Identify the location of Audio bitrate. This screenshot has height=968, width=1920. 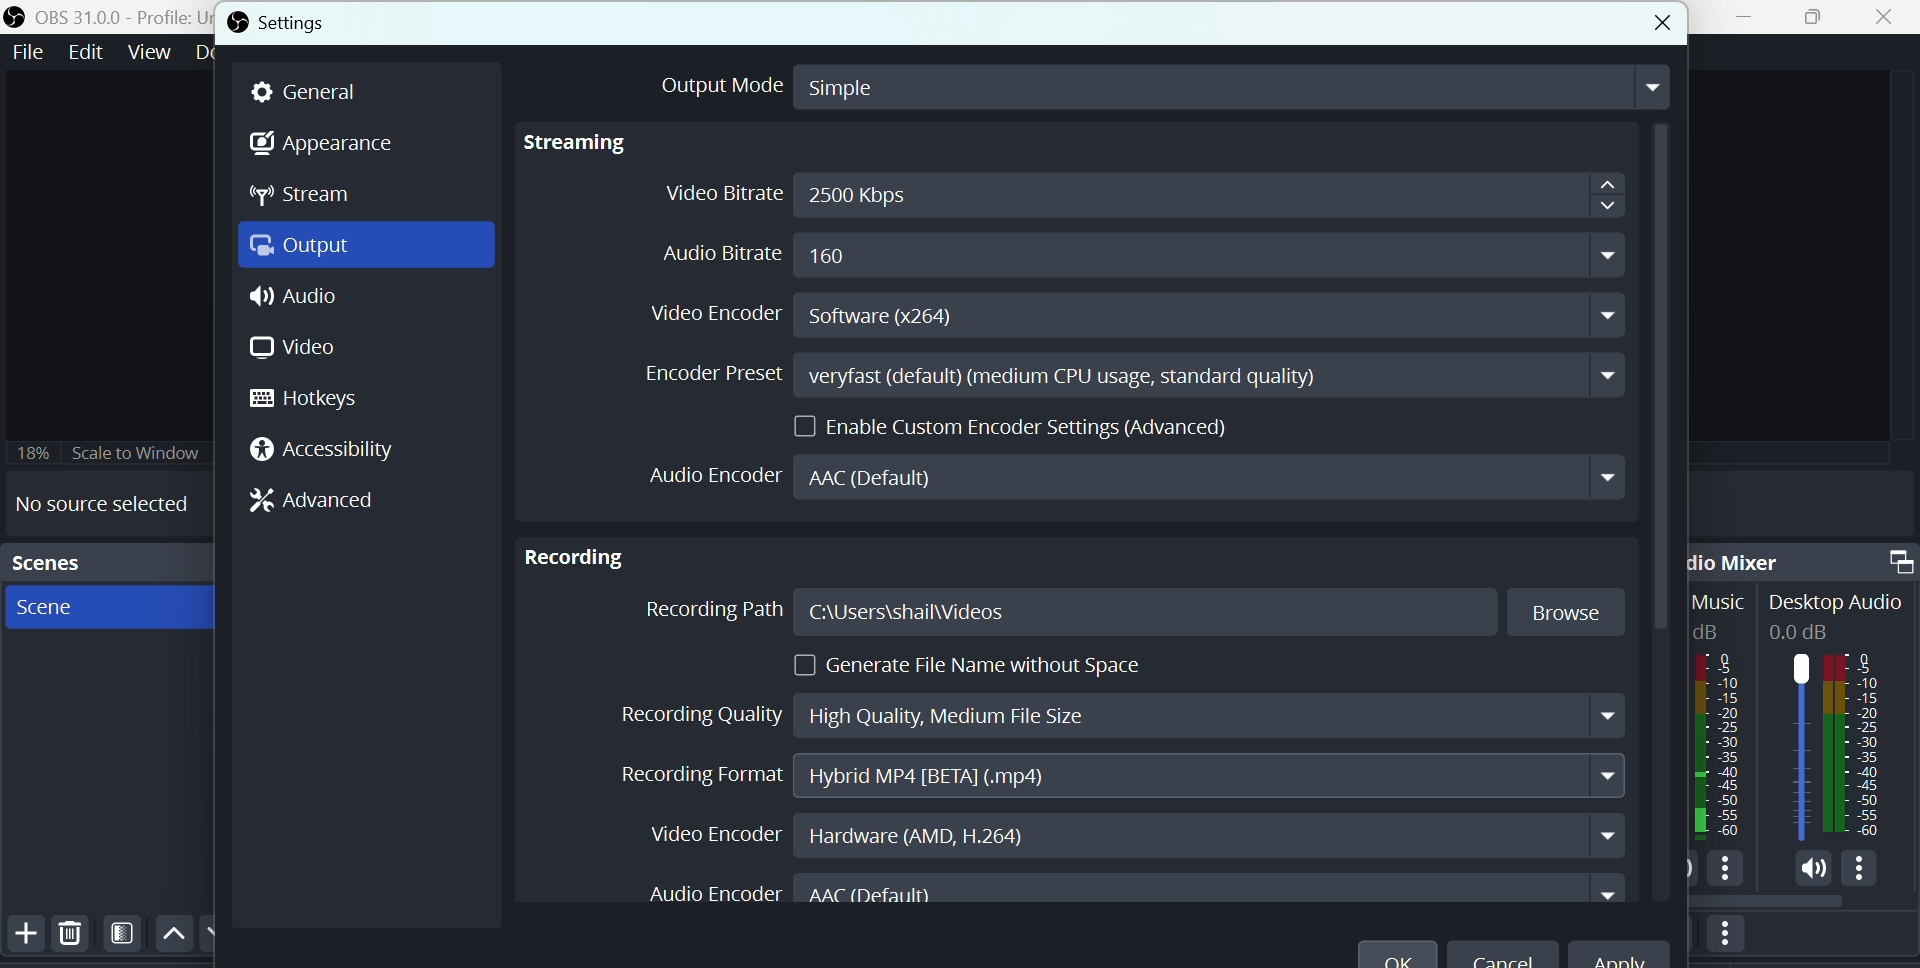
(1147, 248).